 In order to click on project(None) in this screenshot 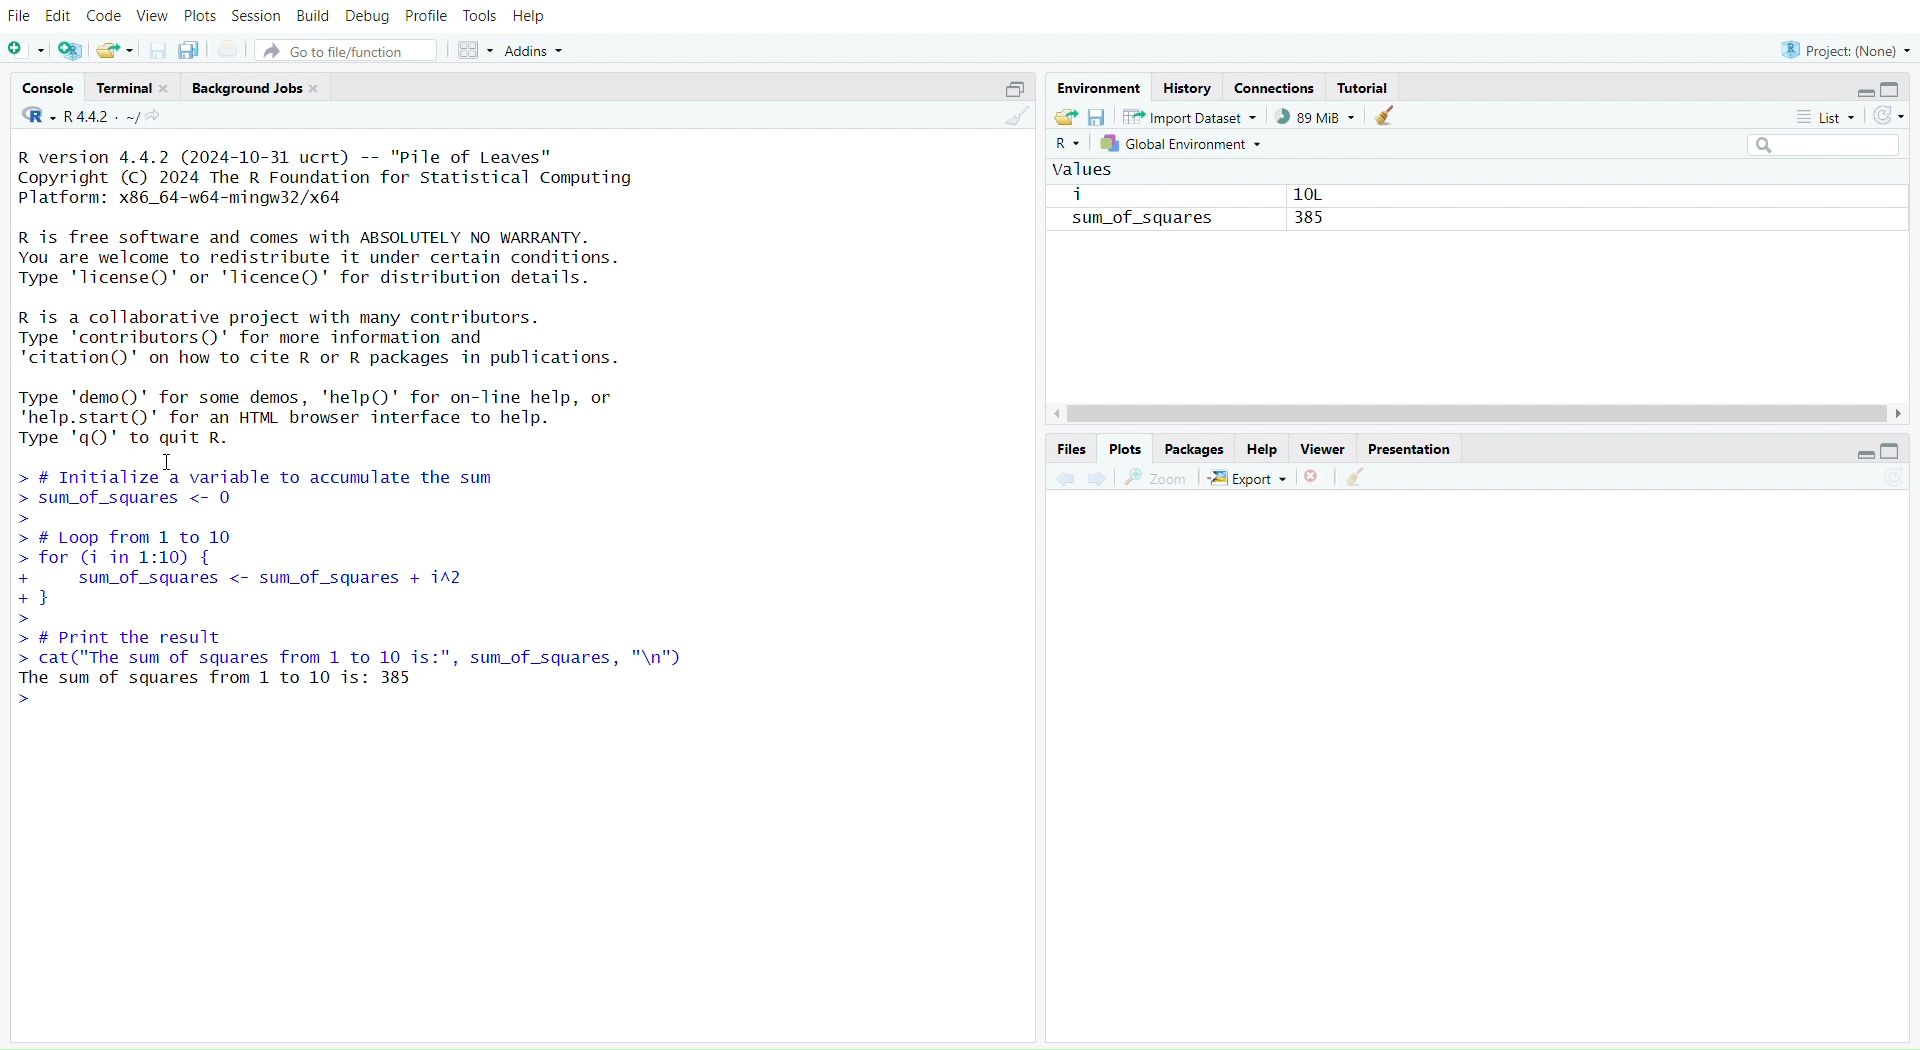, I will do `click(1841, 49)`.